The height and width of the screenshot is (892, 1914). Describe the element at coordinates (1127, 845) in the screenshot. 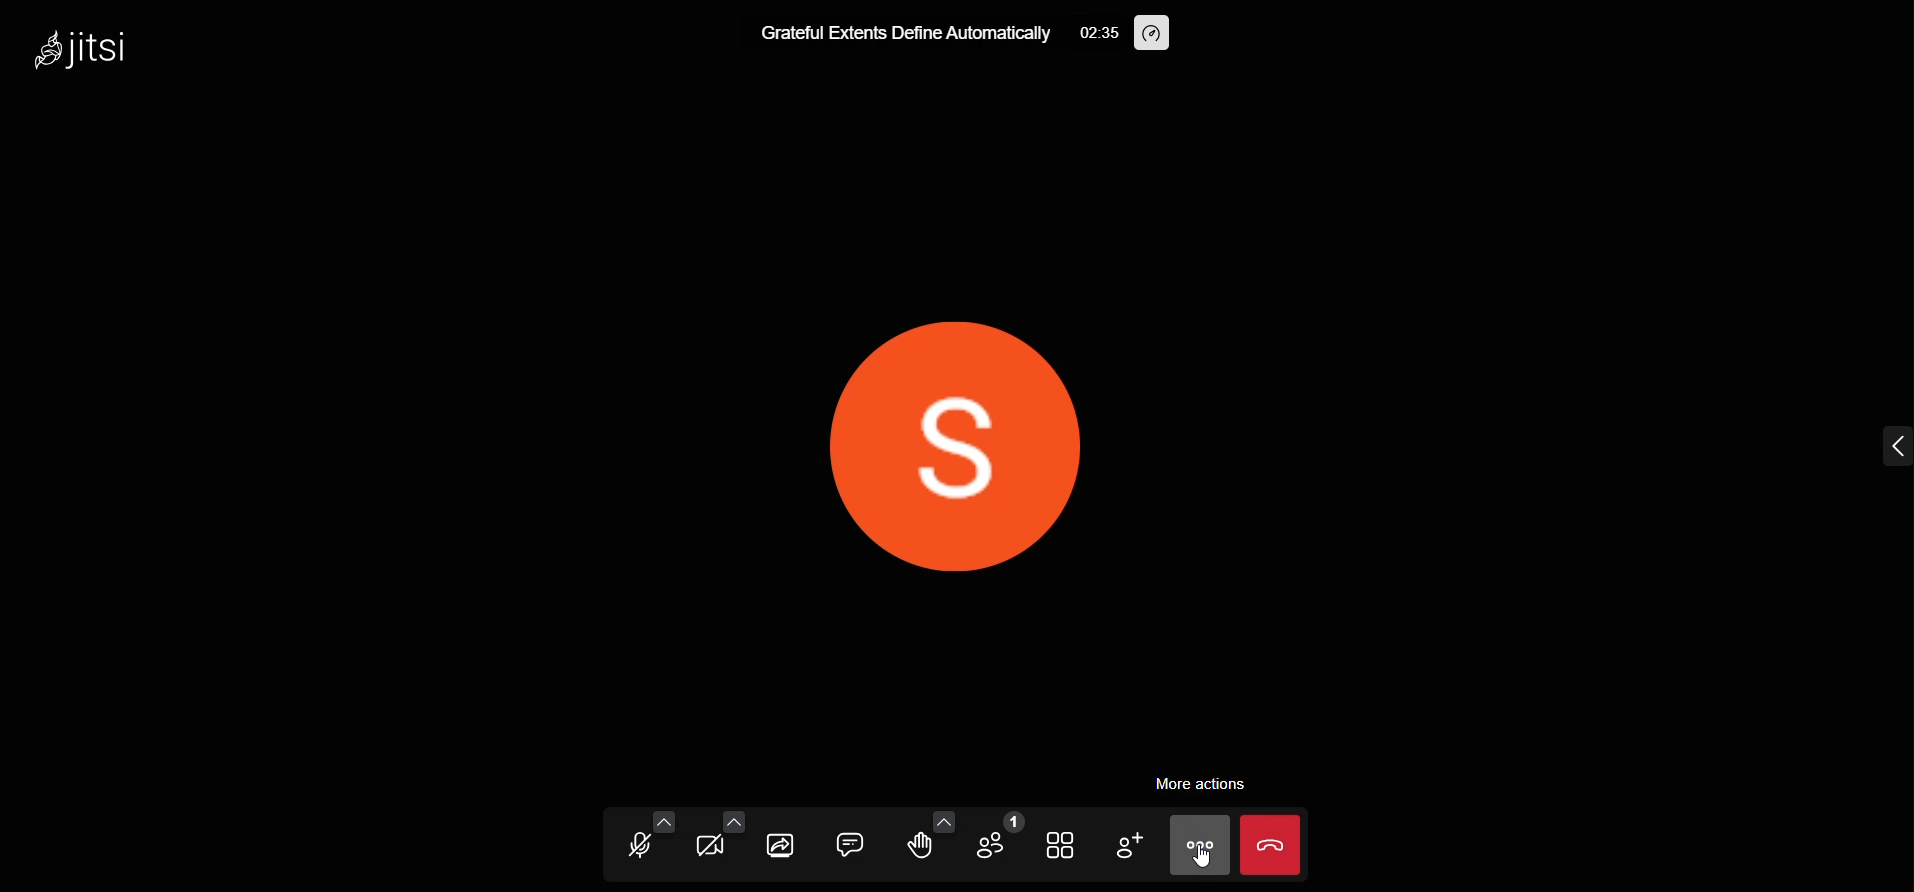

I see `invite people` at that location.